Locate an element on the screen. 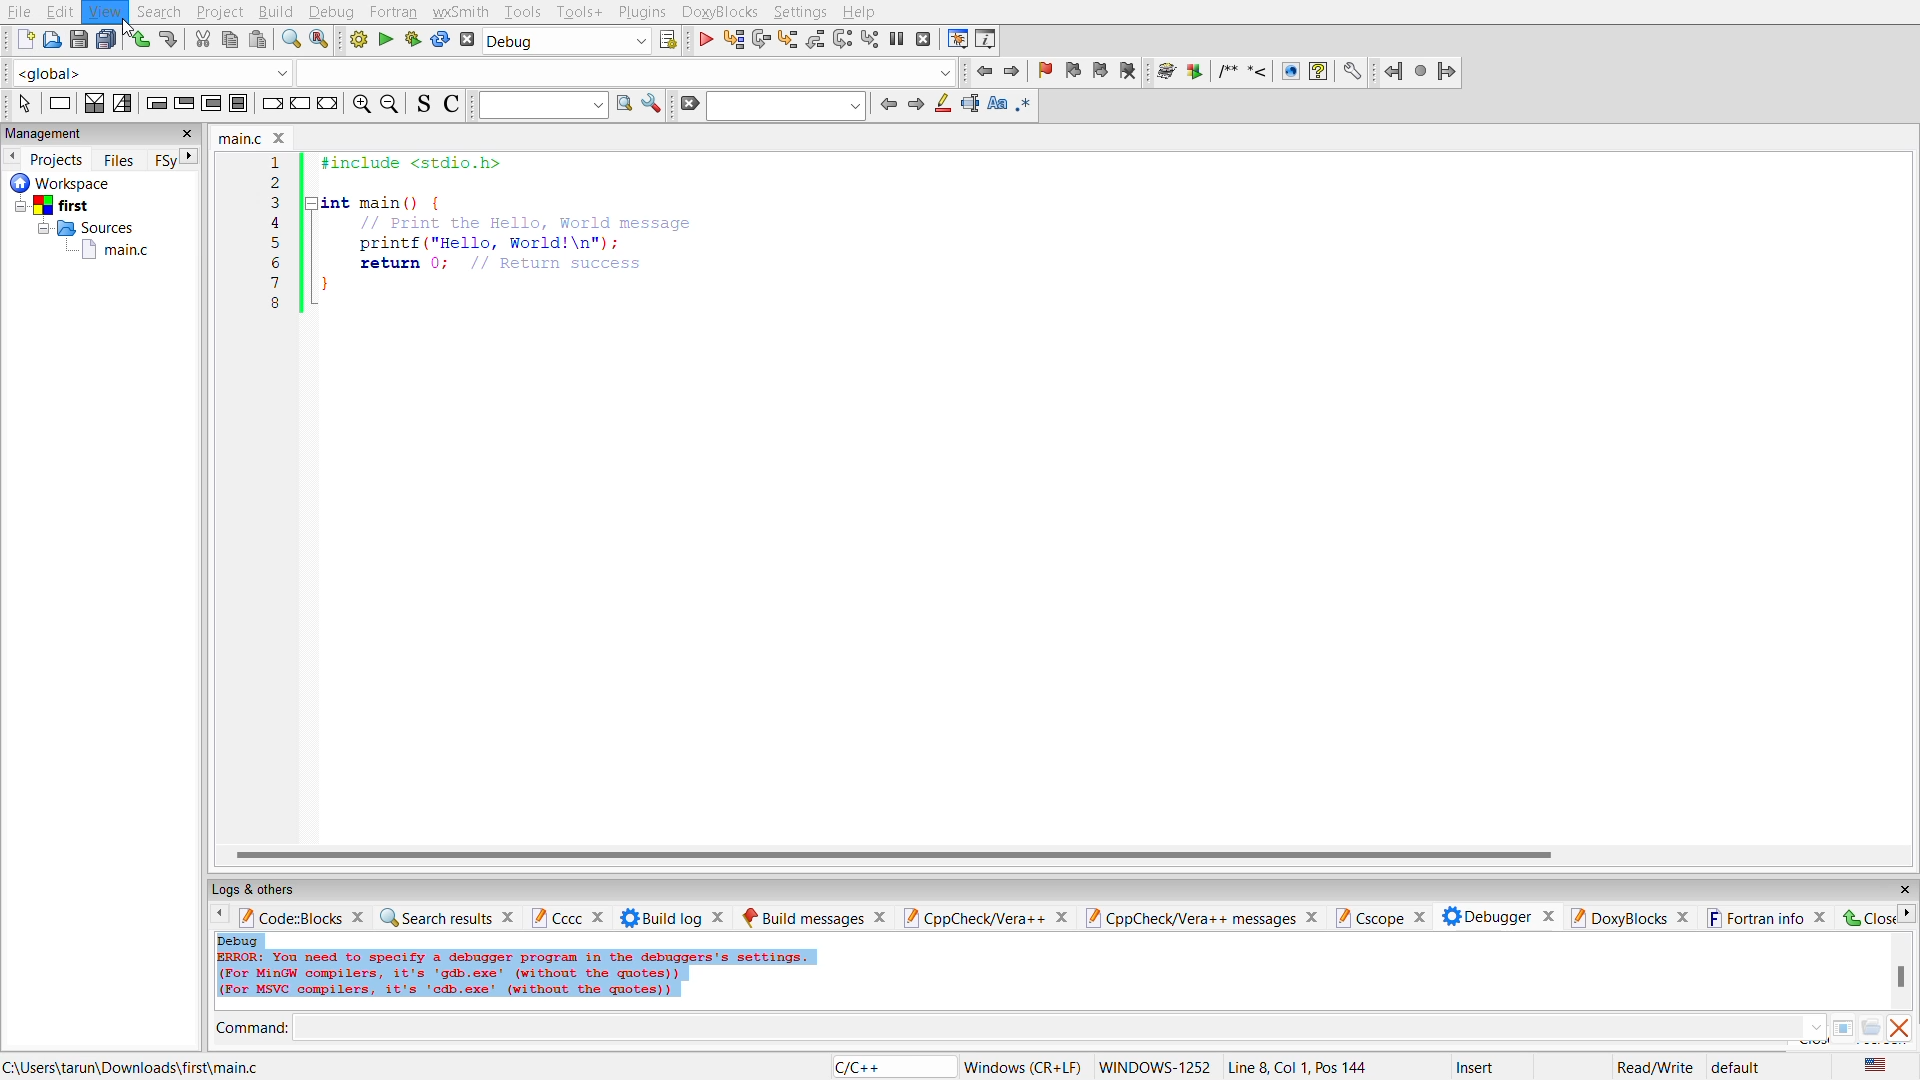 This screenshot has width=1920, height=1080. text to search is located at coordinates (543, 104).